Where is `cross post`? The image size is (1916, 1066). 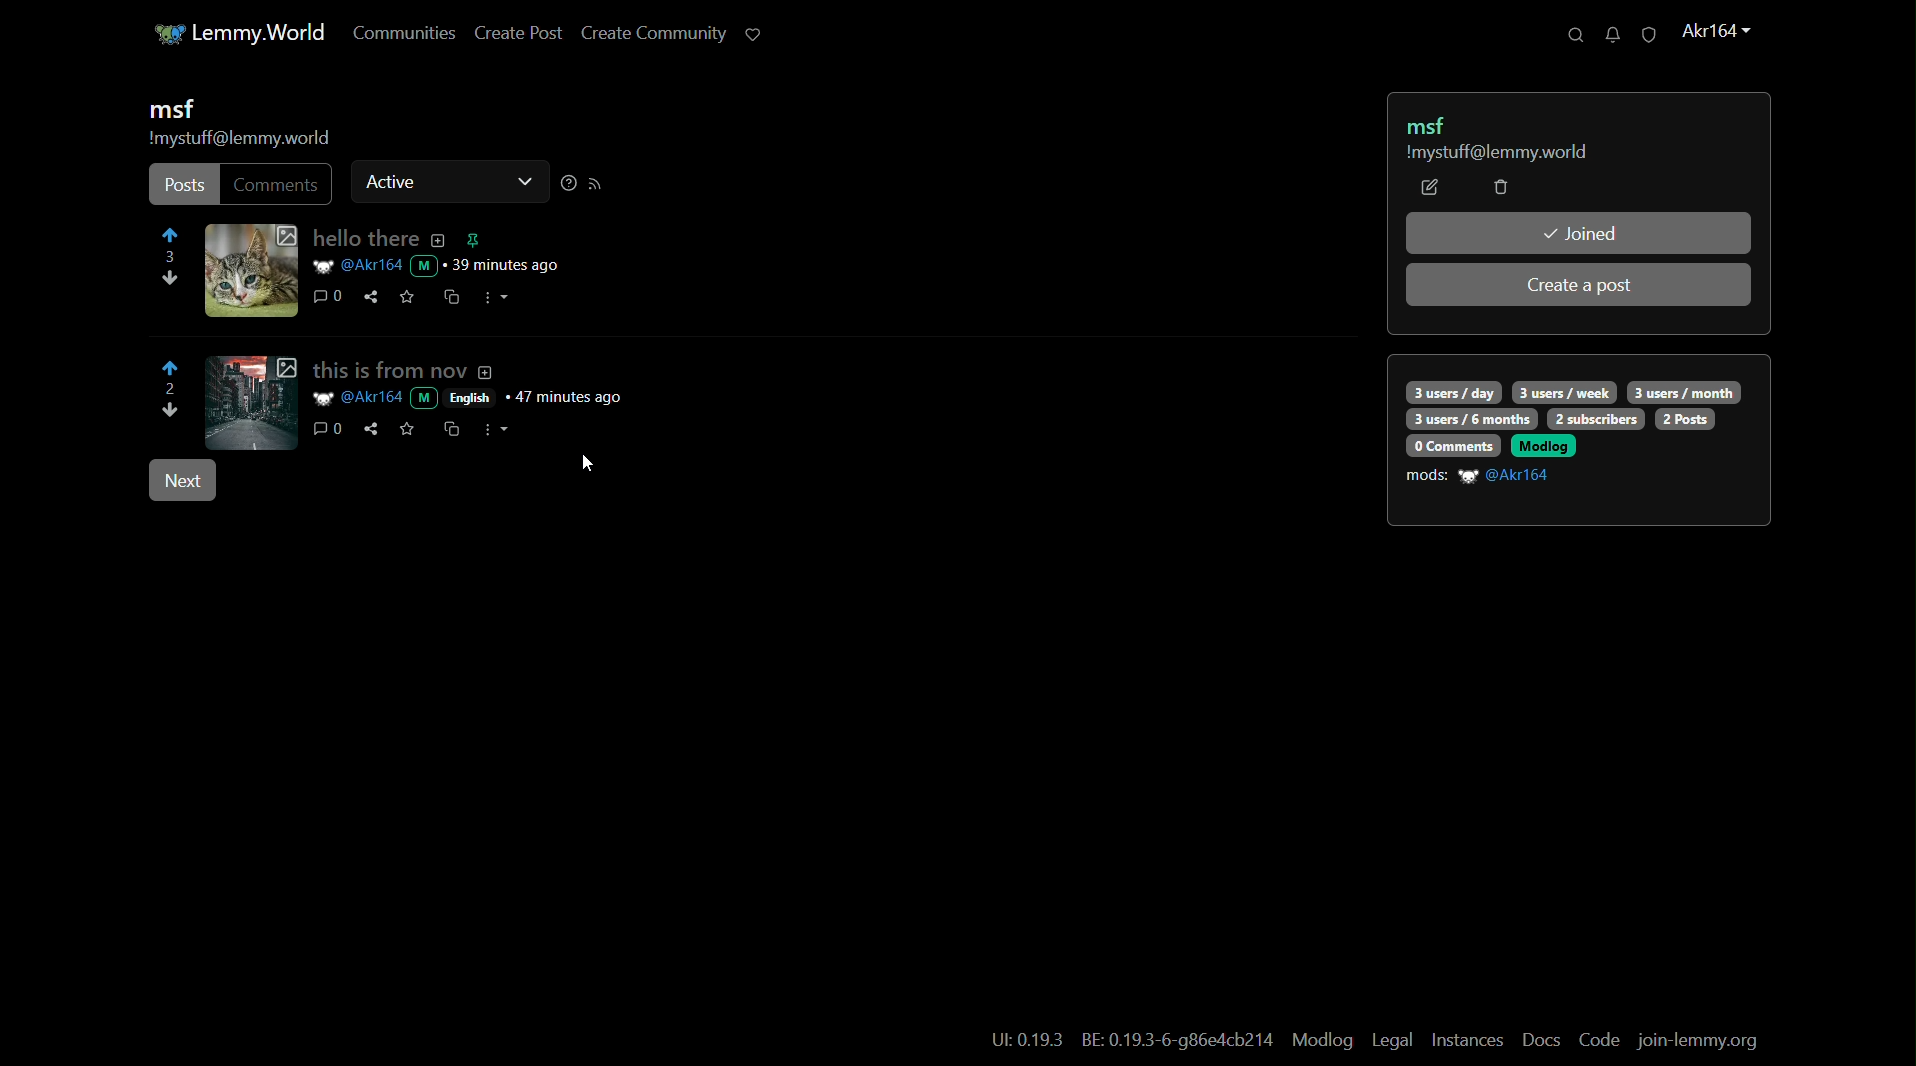
cross post is located at coordinates (450, 299).